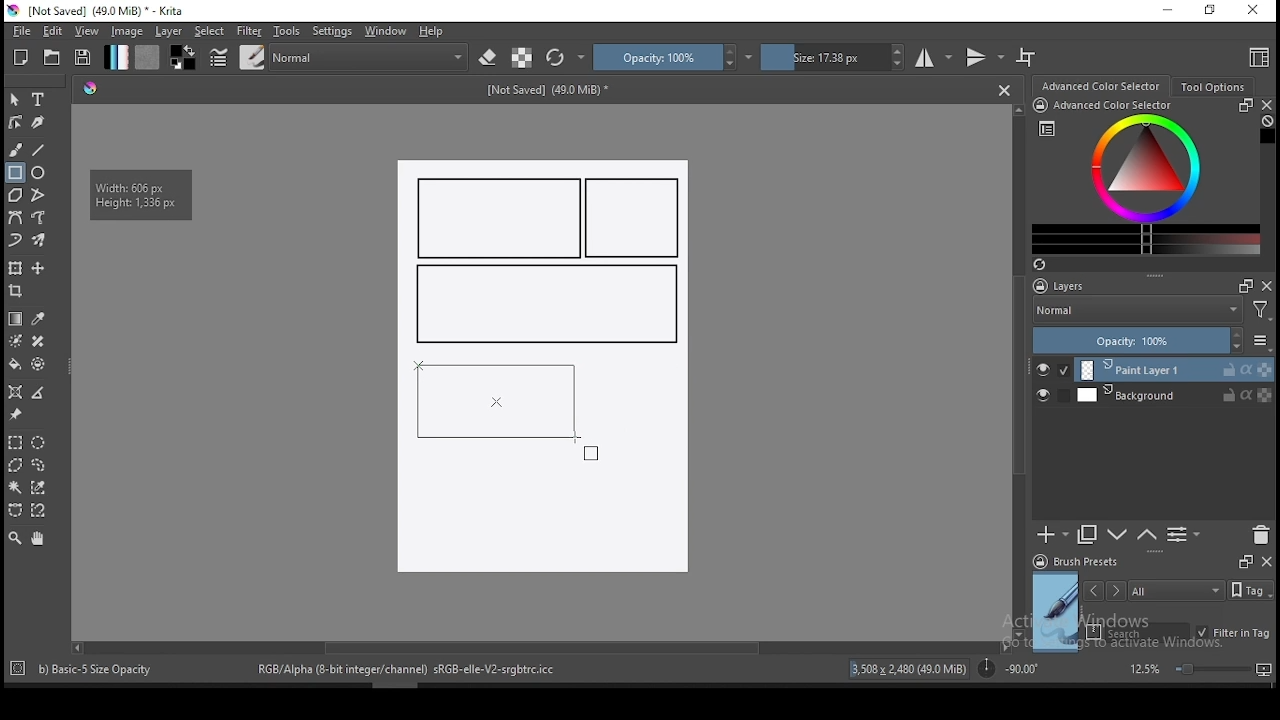 The width and height of the screenshot is (1280, 720). What do you see at coordinates (1004, 89) in the screenshot?
I see `Close` at bounding box center [1004, 89].